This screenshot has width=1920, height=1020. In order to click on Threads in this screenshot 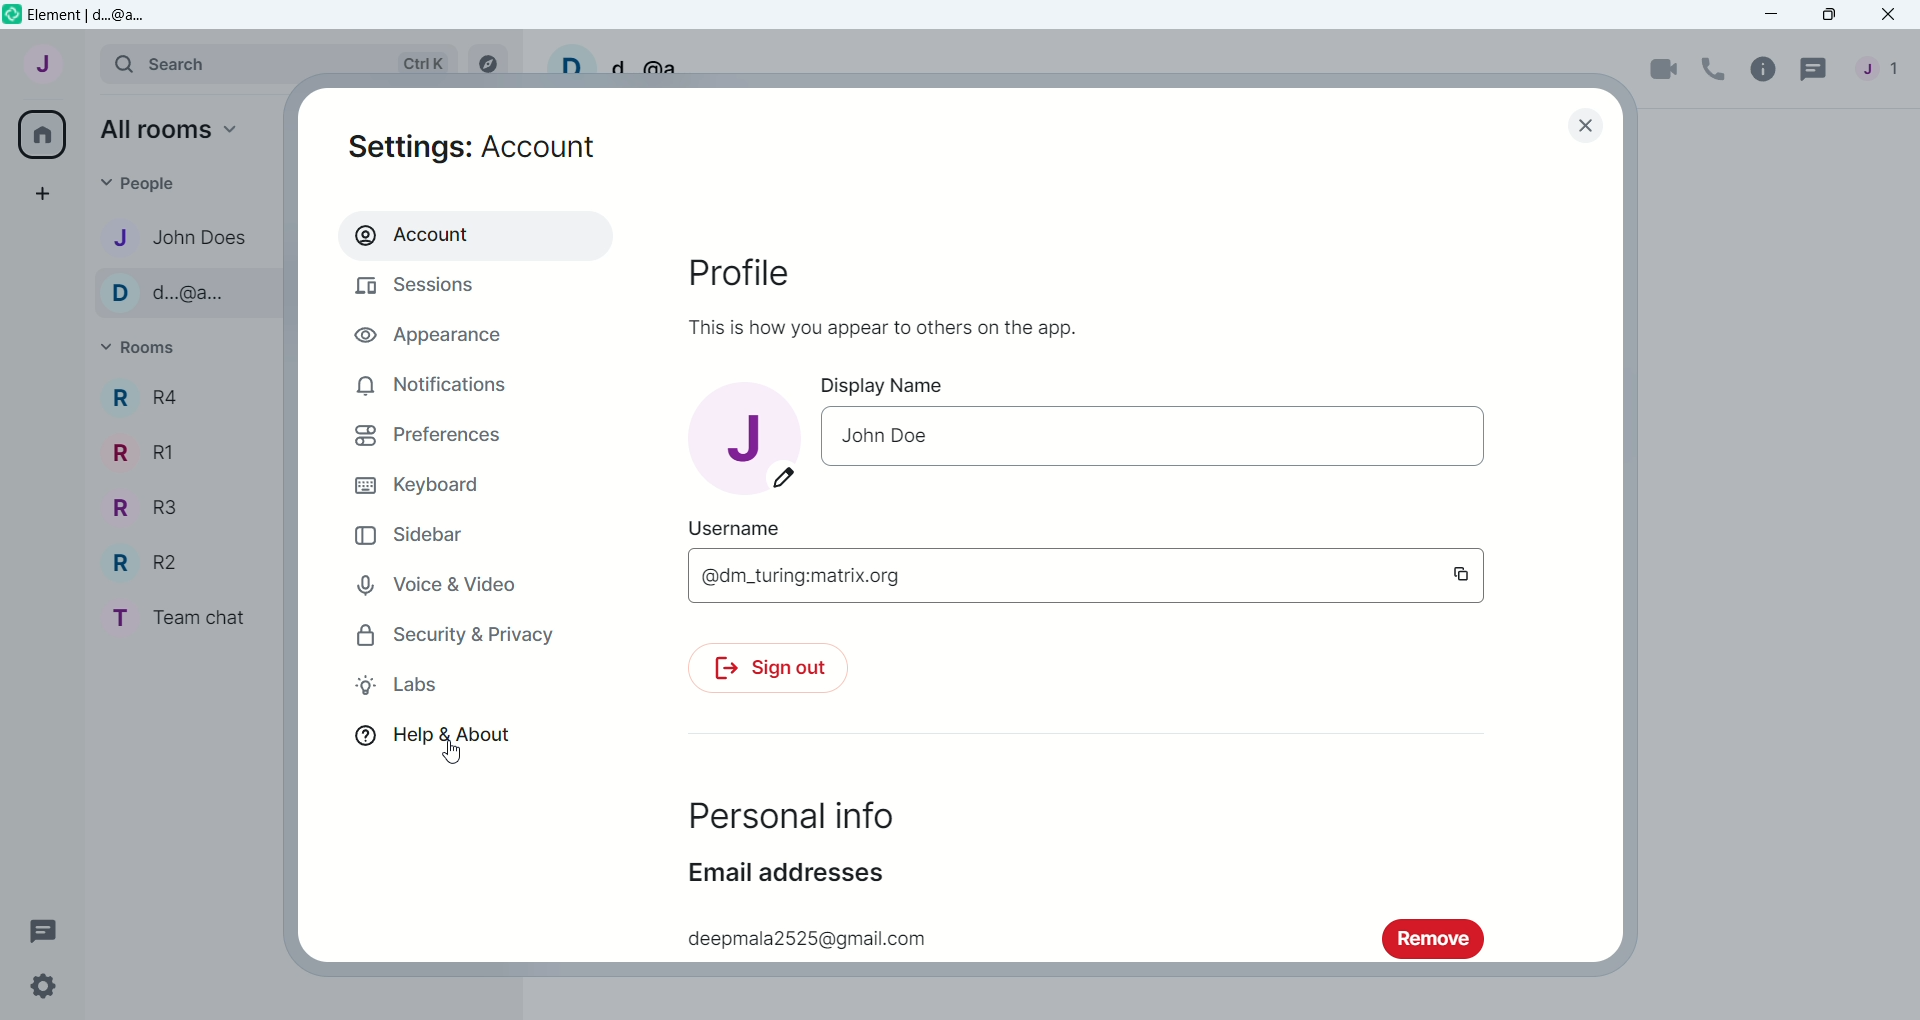, I will do `click(1813, 72)`.